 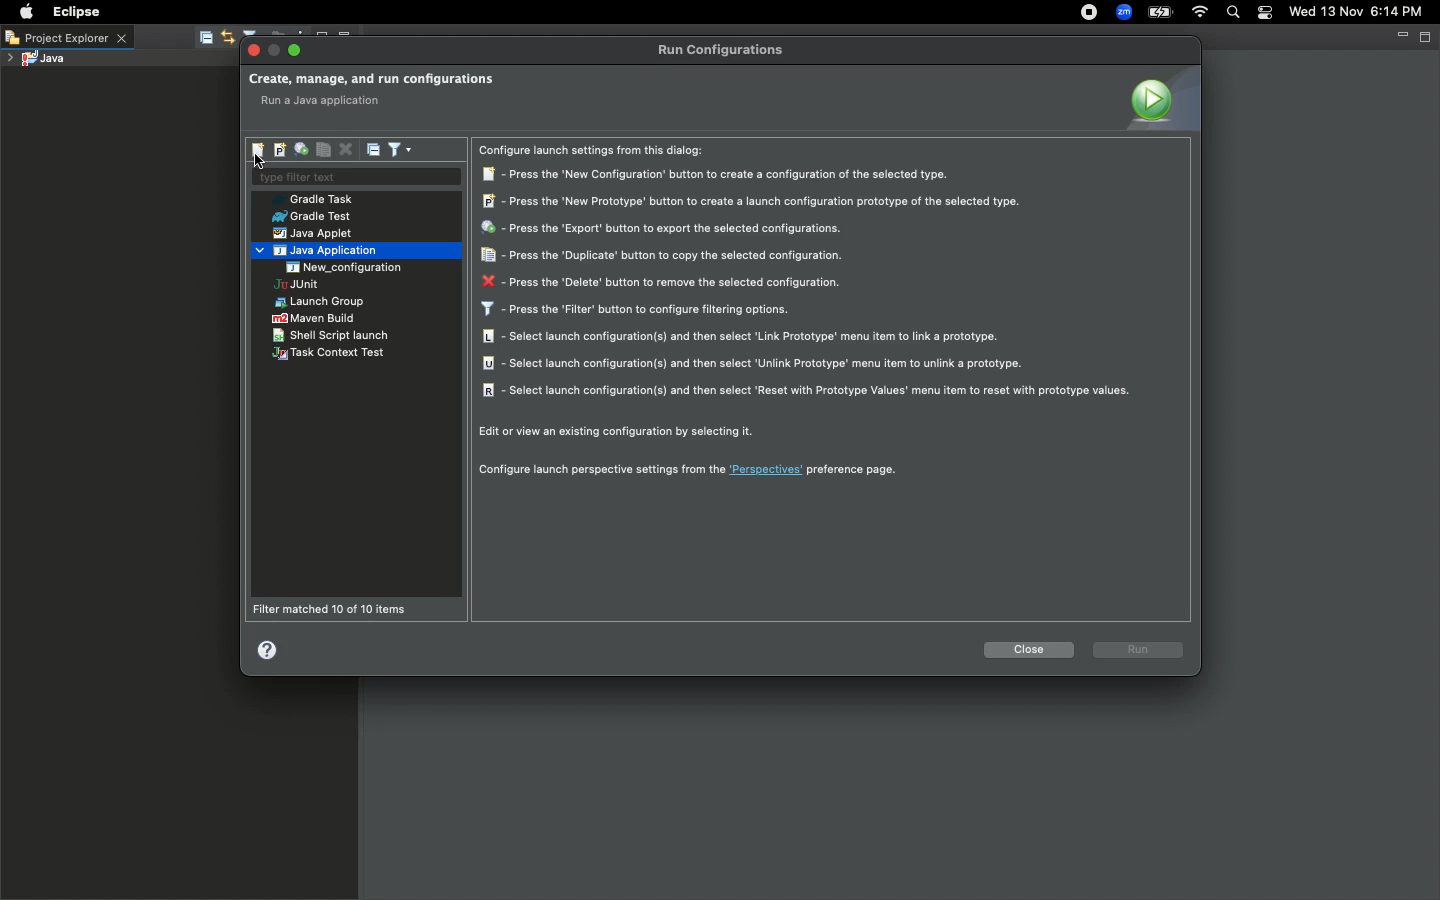 I want to click on Icon, so click(x=1160, y=98).